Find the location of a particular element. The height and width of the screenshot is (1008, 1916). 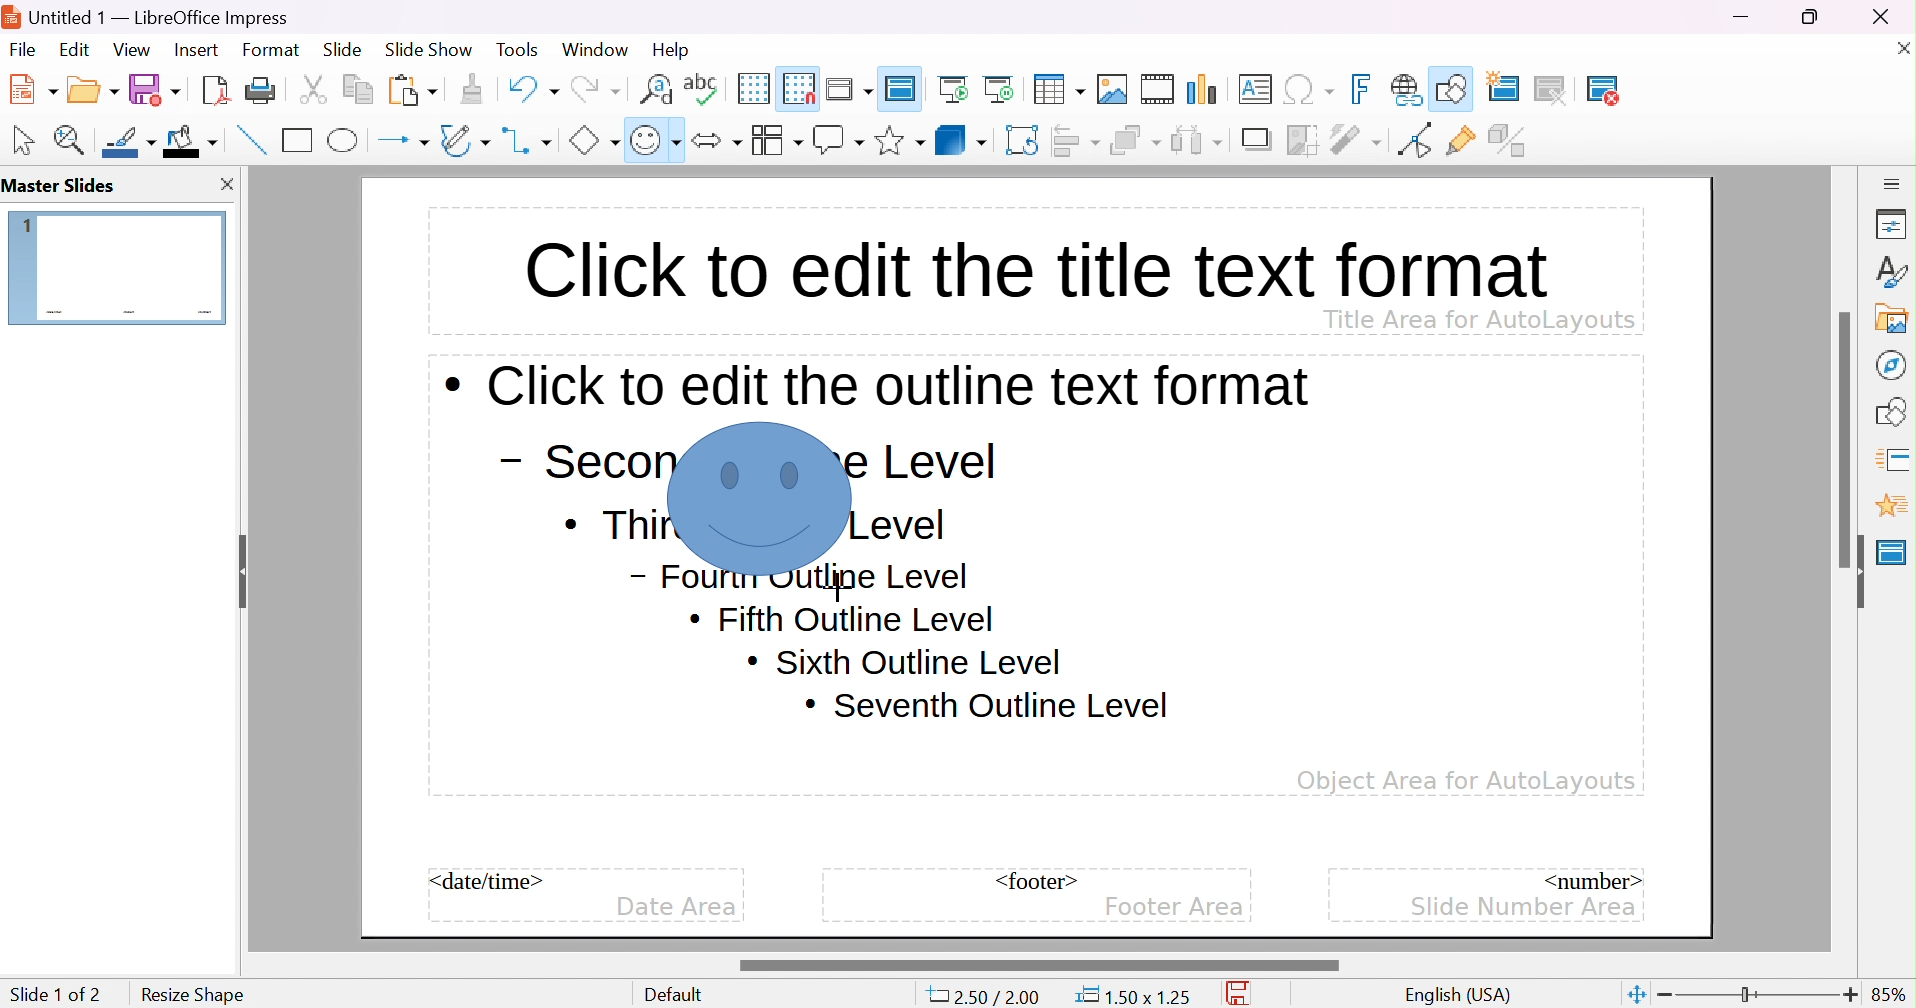

3D onjects is located at coordinates (961, 139).